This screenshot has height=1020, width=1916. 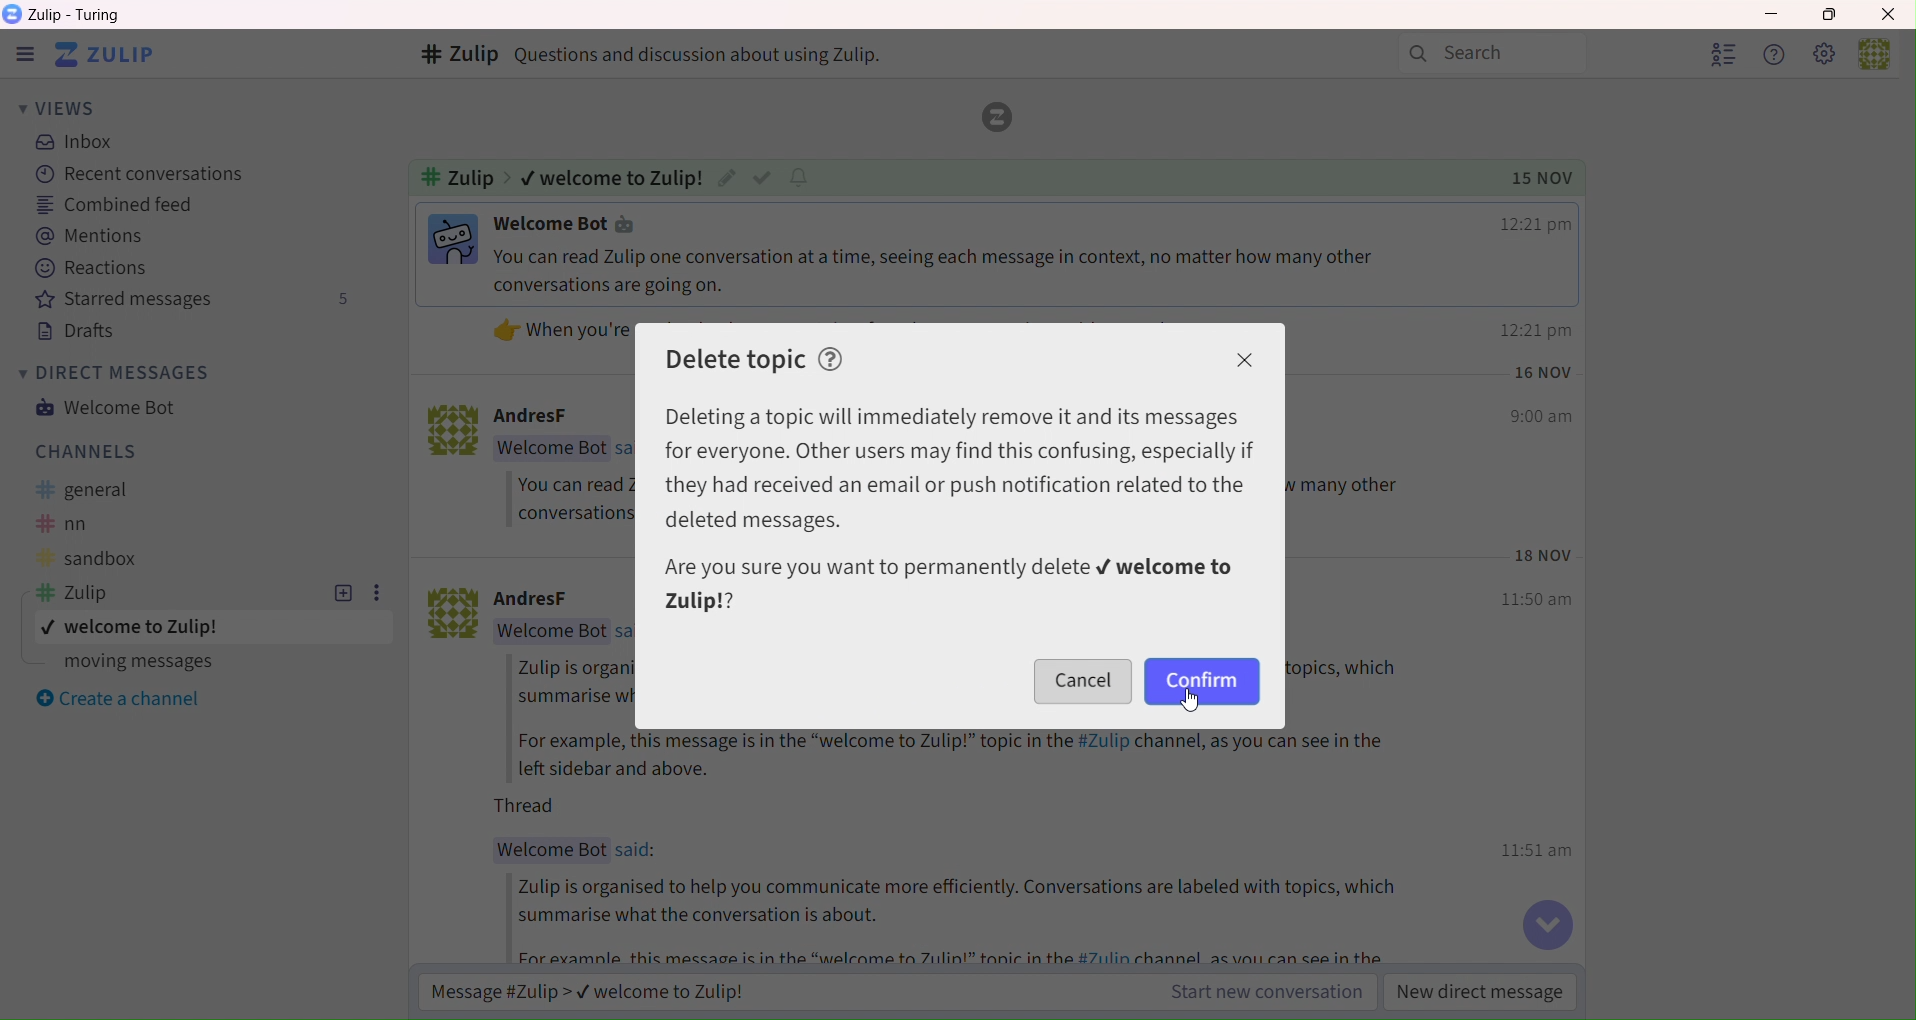 What do you see at coordinates (961, 470) in the screenshot?
I see `Text` at bounding box center [961, 470].